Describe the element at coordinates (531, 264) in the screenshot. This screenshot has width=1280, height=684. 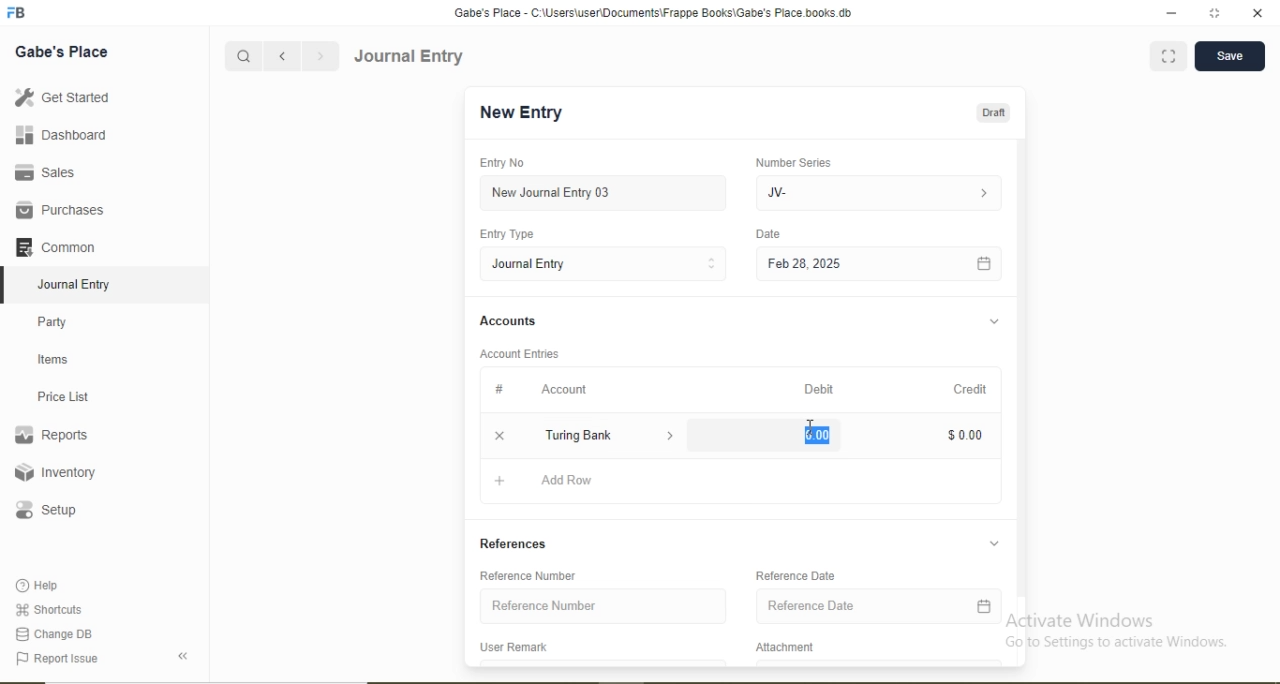
I see `Journal Entry` at that location.